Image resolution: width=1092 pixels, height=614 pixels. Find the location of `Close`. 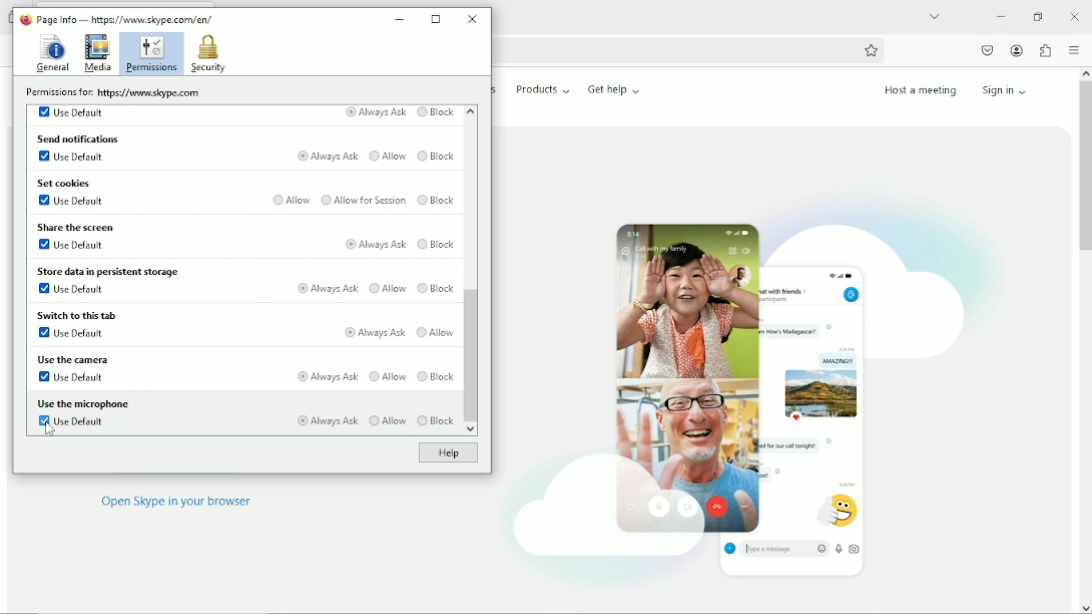

Close is located at coordinates (472, 18).